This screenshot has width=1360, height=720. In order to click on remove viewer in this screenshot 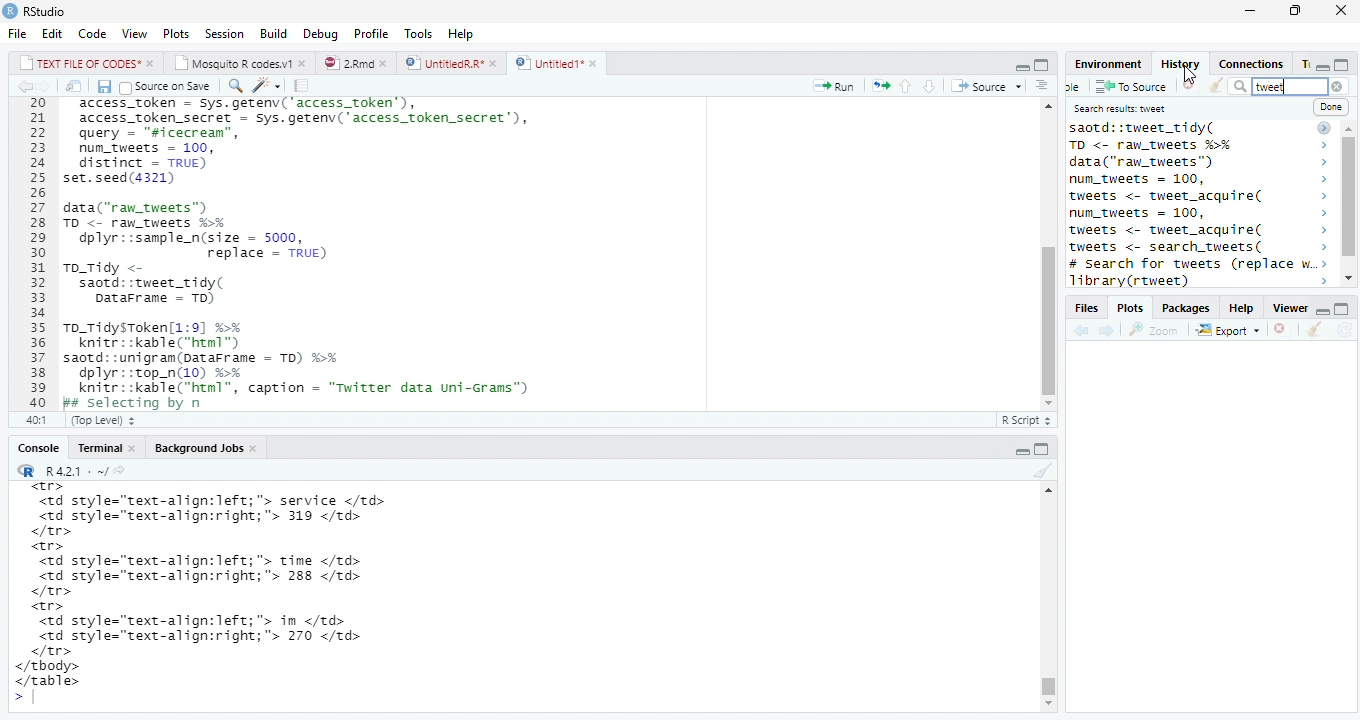, I will do `click(1285, 330)`.